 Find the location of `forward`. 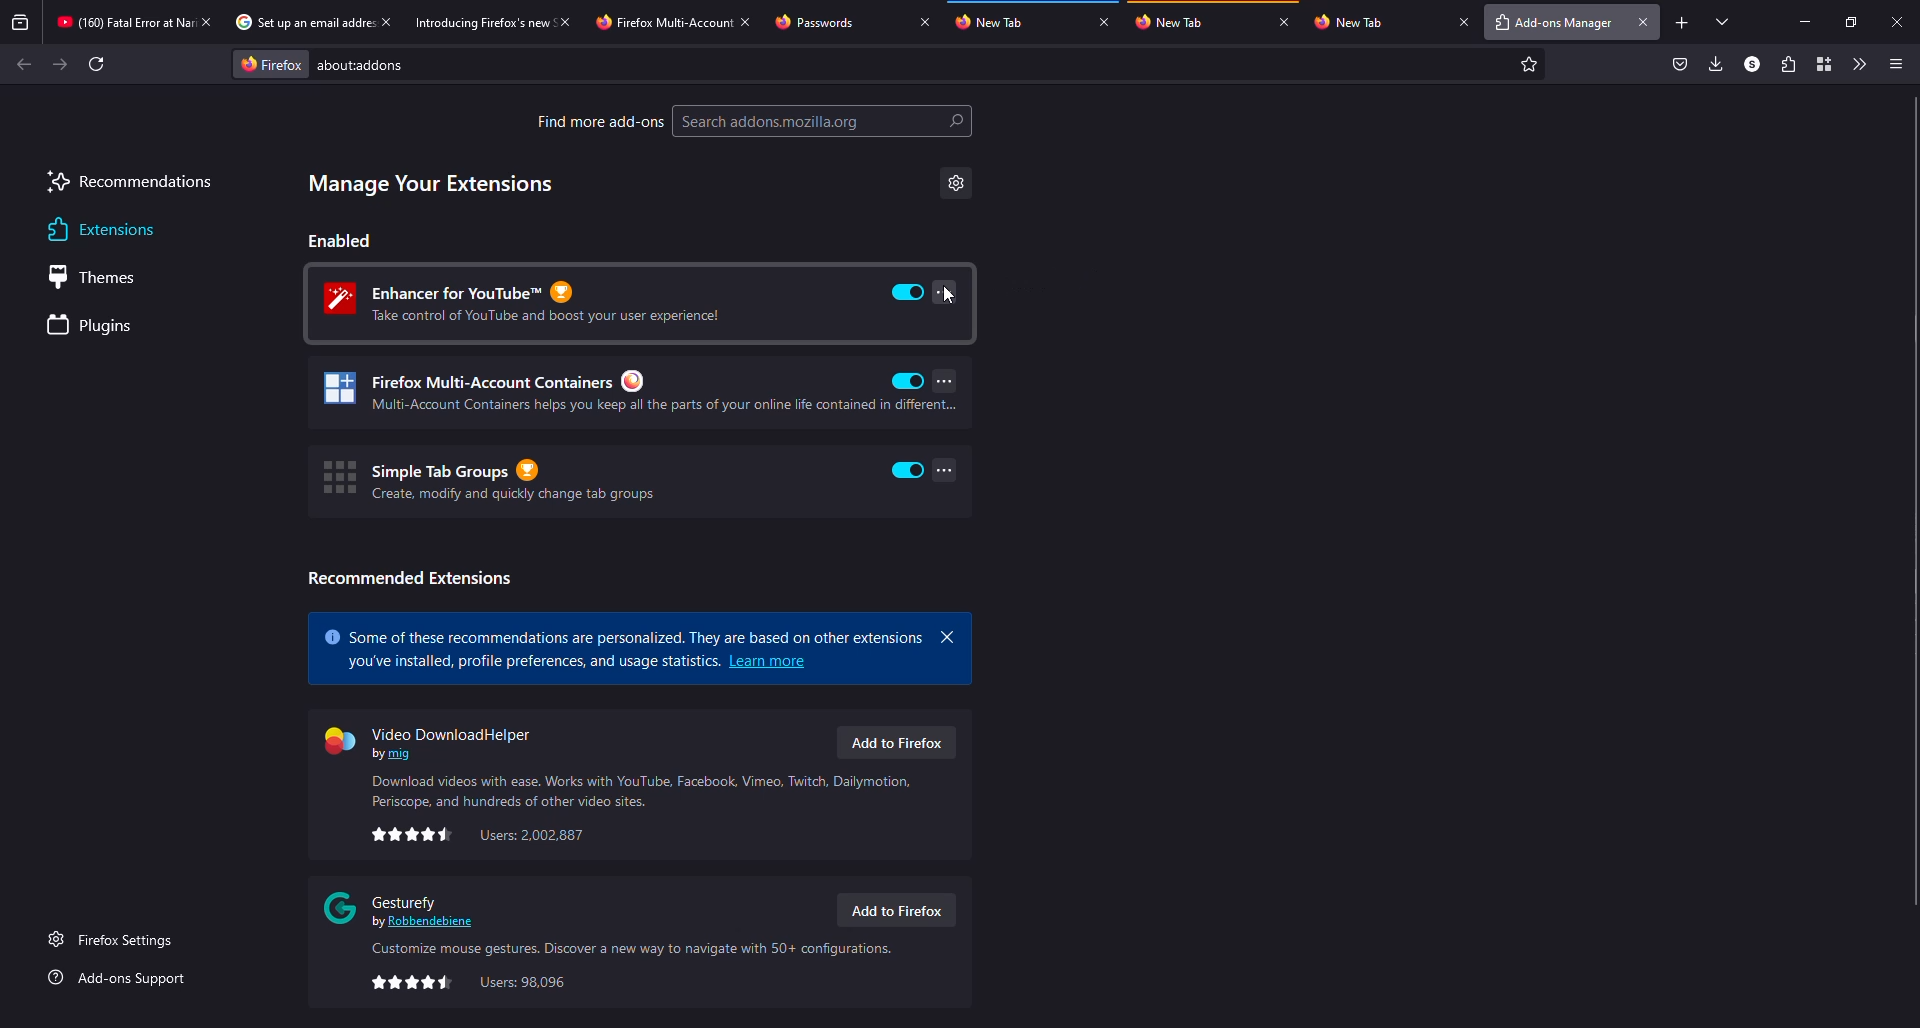

forward is located at coordinates (60, 64).